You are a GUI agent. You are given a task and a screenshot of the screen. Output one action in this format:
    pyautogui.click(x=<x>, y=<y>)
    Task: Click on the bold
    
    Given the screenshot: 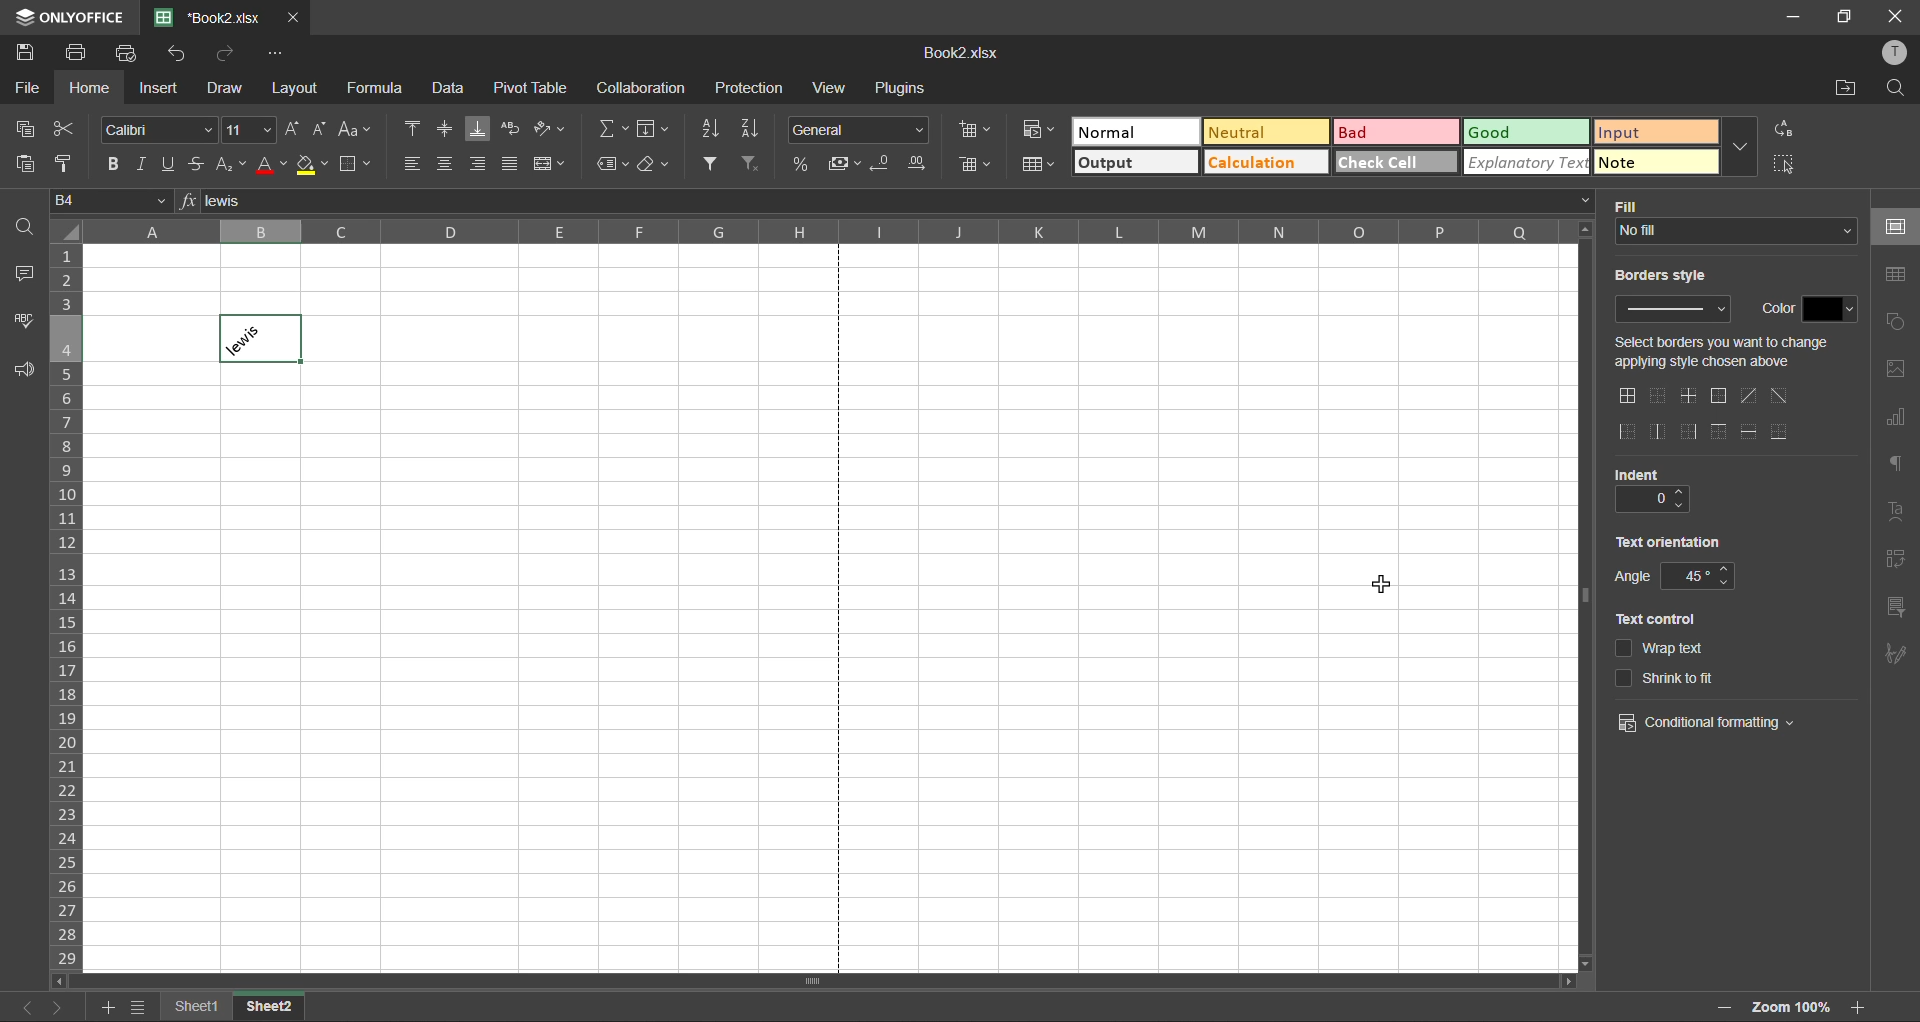 What is the action you would take?
    pyautogui.click(x=108, y=166)
    